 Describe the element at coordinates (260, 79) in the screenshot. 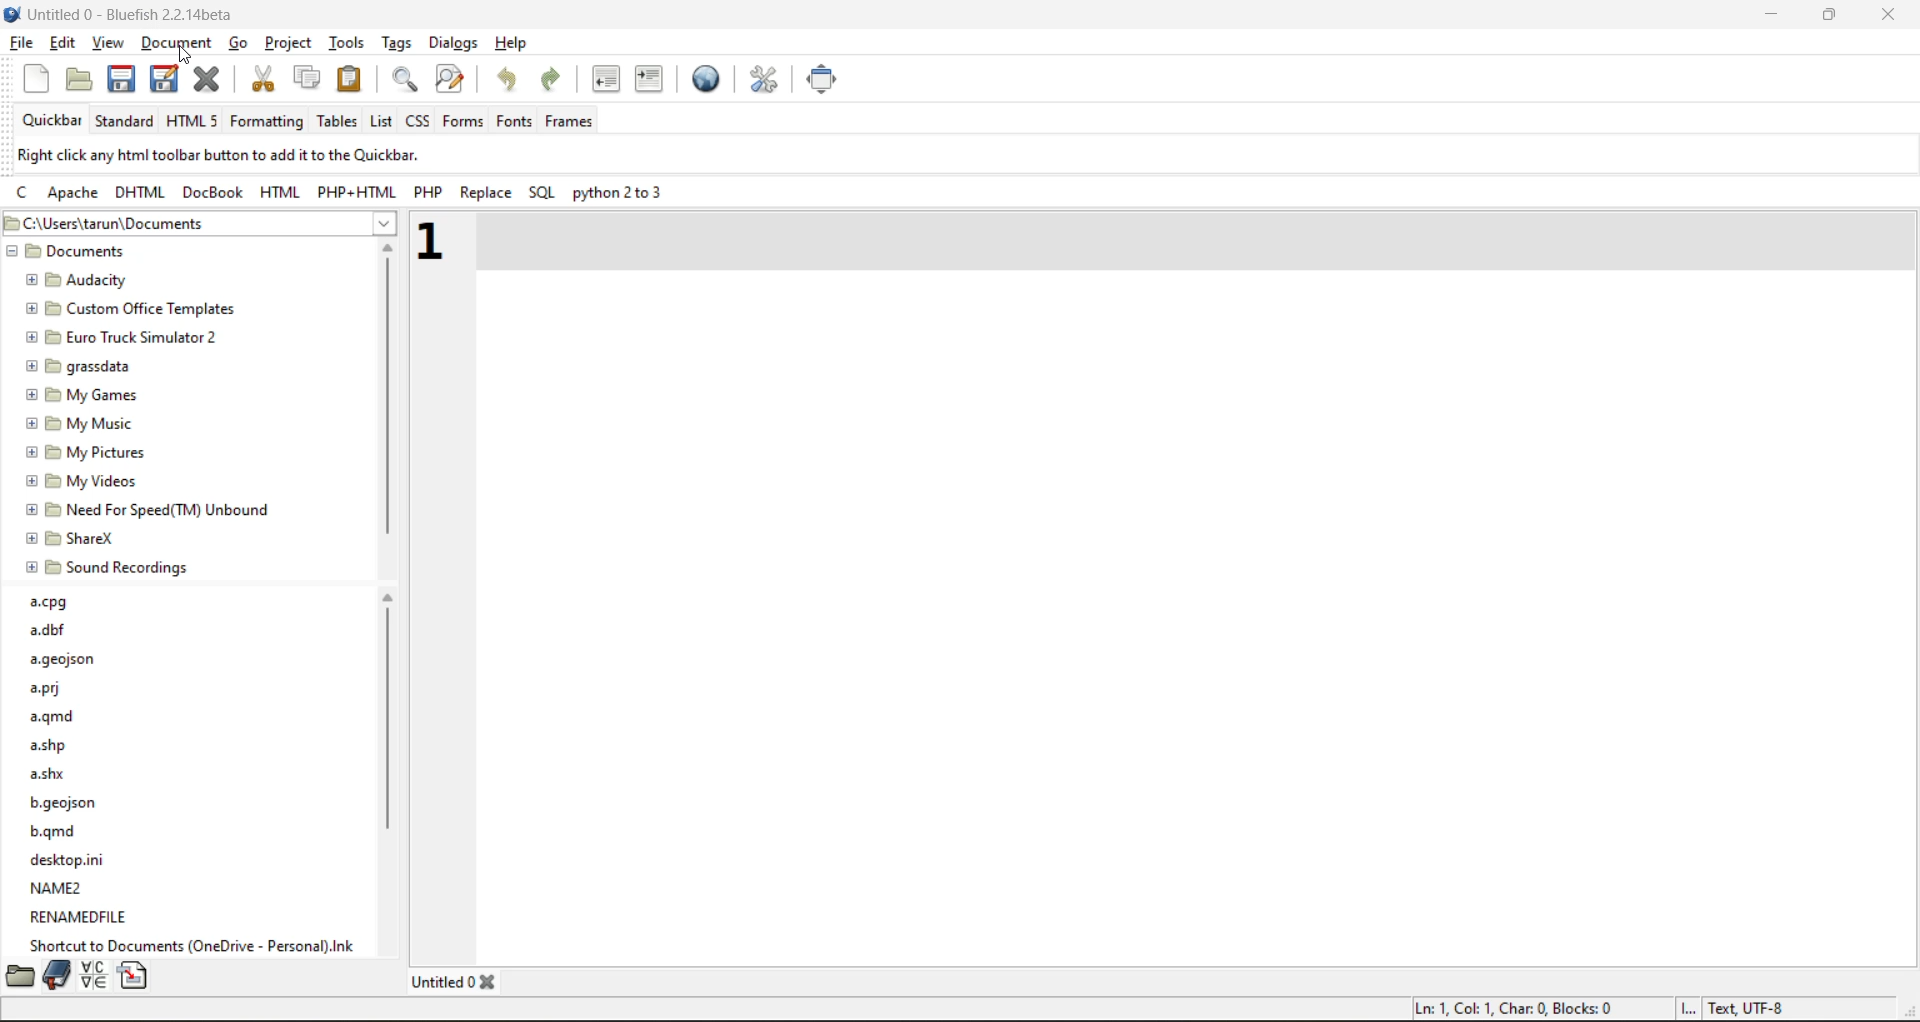

I see `cut` at that location.